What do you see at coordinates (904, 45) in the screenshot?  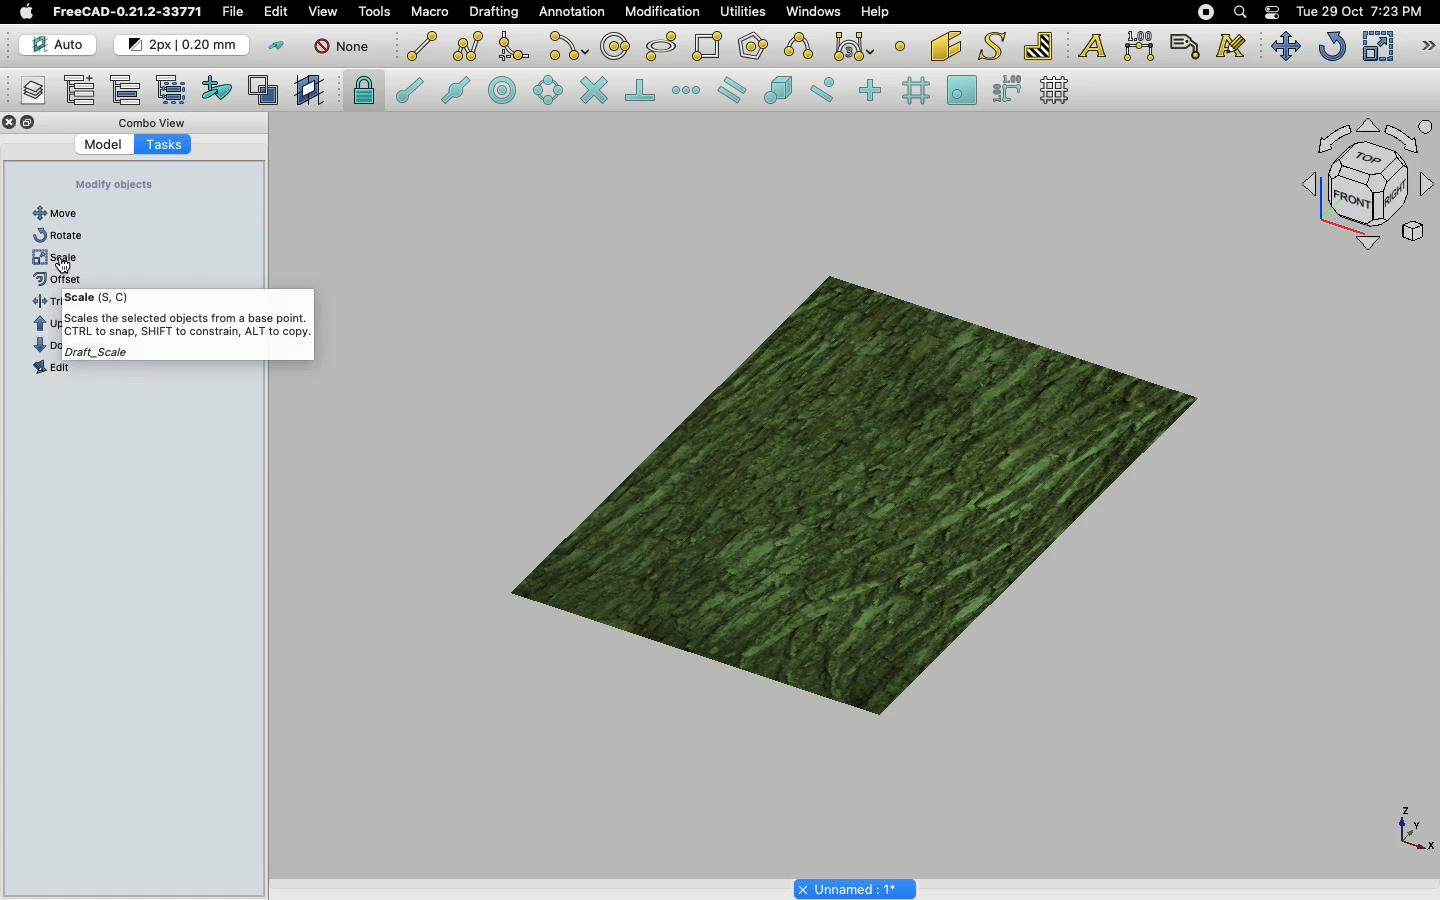 I see `Point` at bounding box center [904, 45].